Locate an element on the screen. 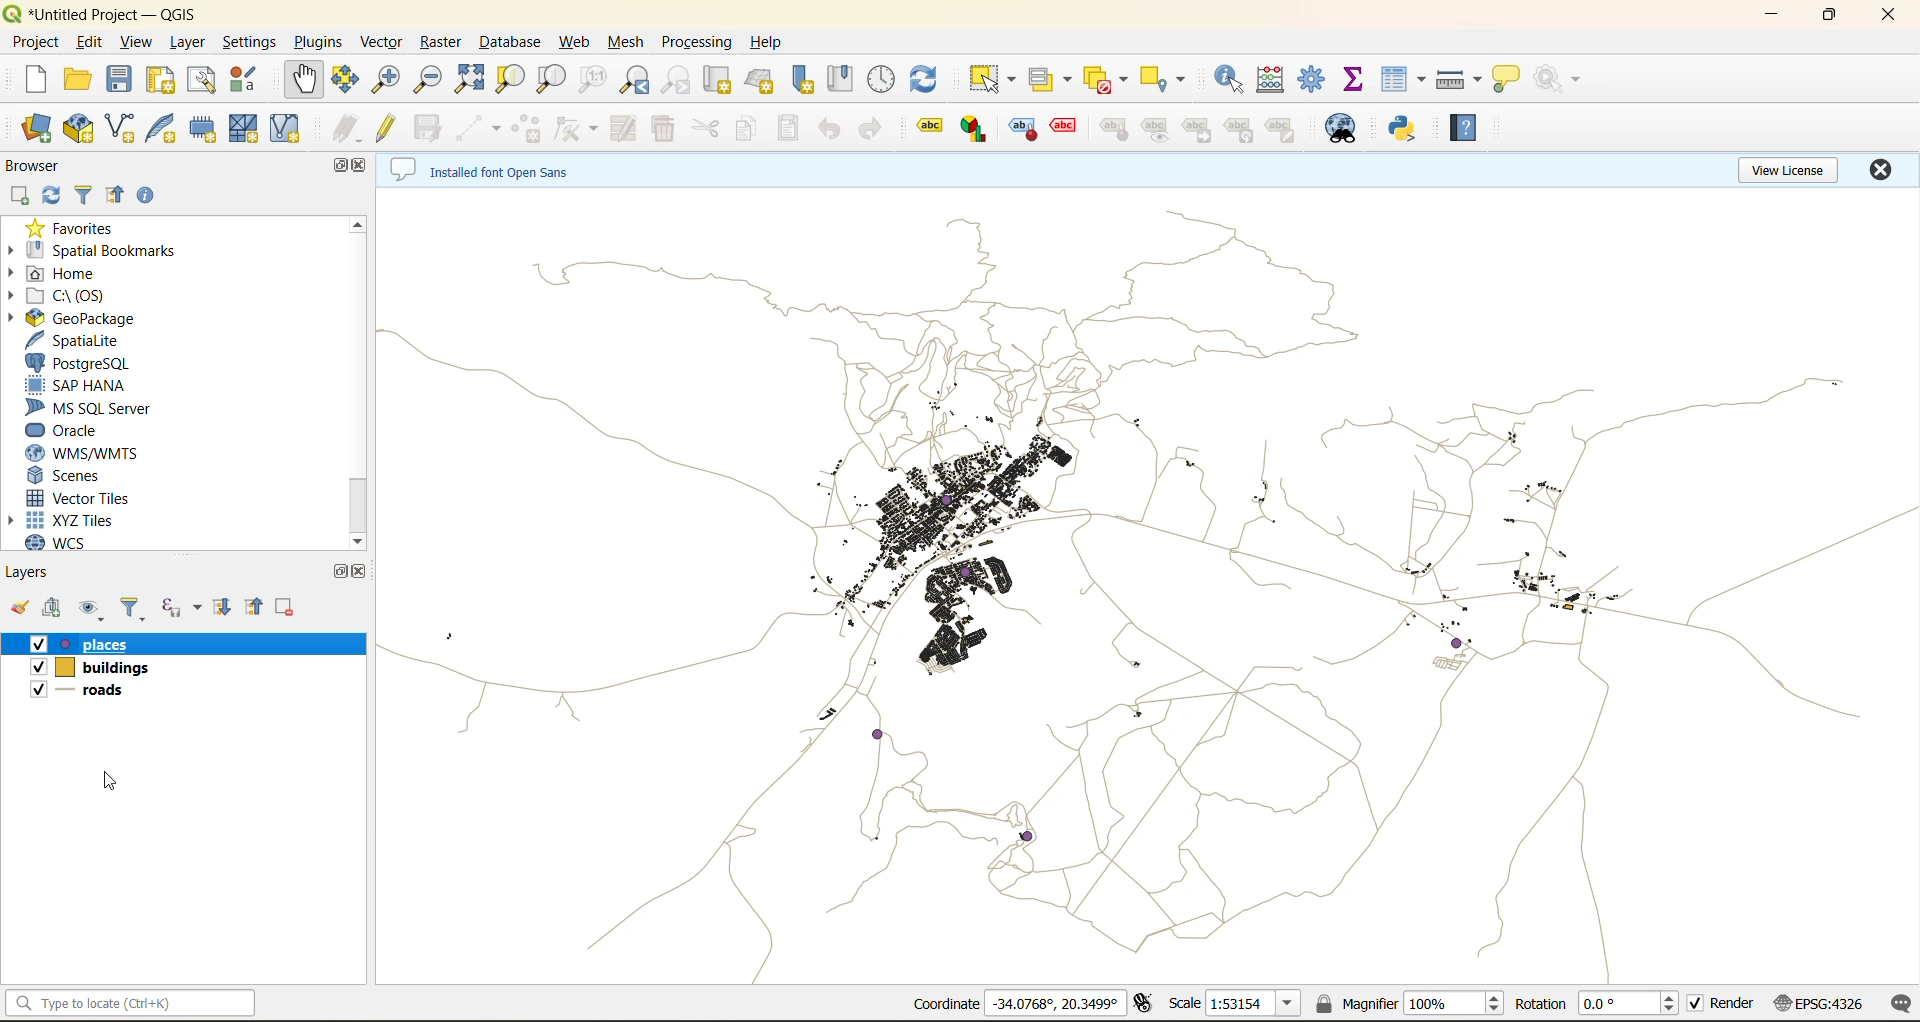  metadata is located at coordinates (485, 171).